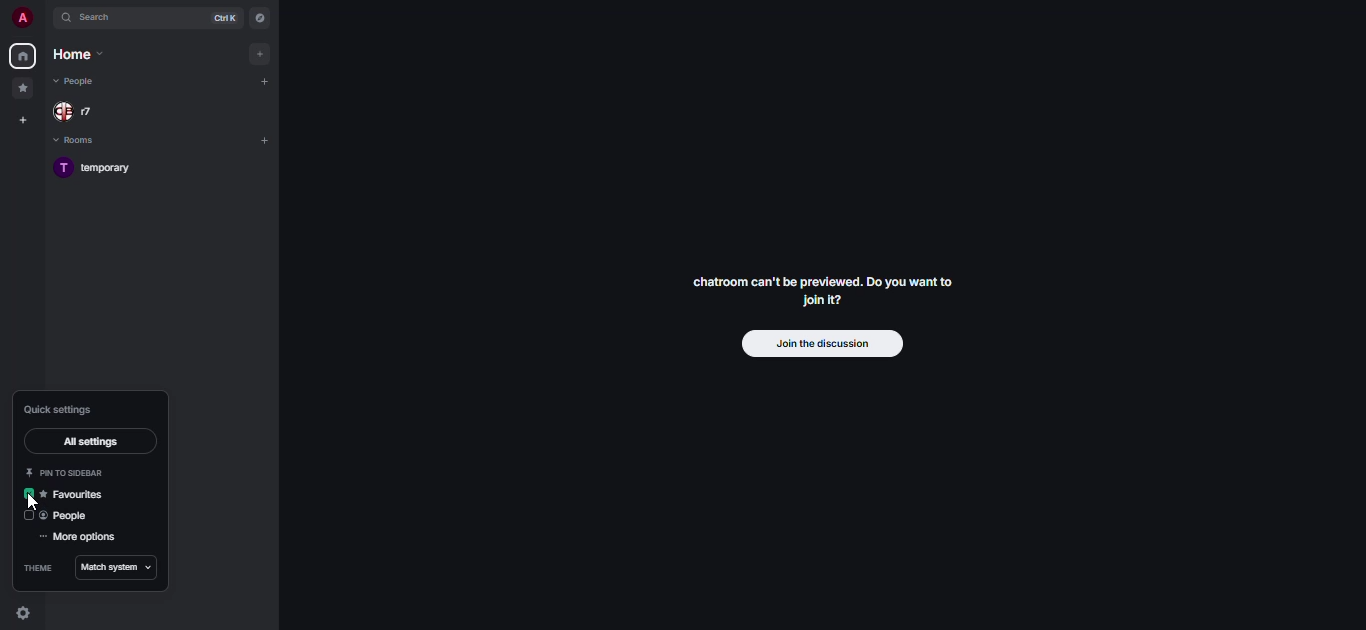 This screenshot has height=630, width=1366. What do you see at coordinates (28, 494) in the screenshot?
I see `enabled` at bounding box center [28, 494].